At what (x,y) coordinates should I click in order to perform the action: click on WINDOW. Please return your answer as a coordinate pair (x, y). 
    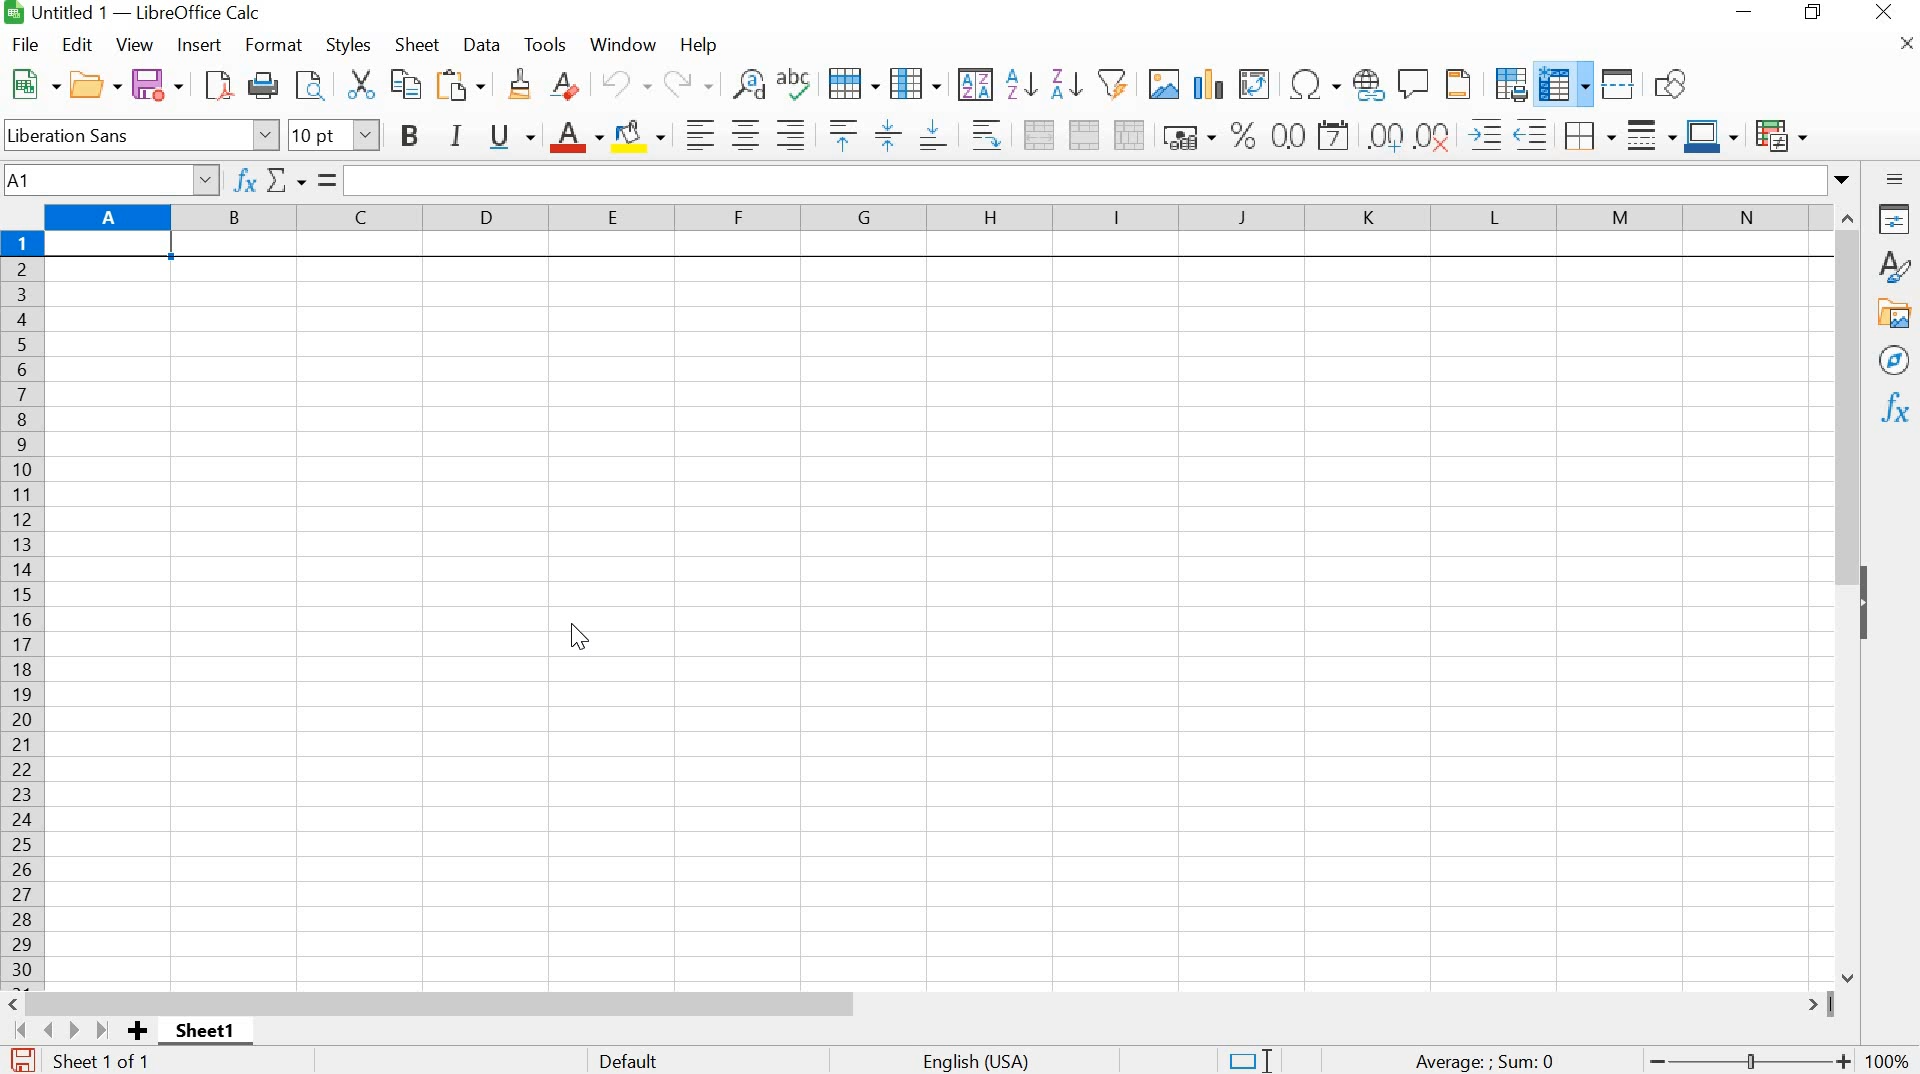
    Looking at the image, I should click on (624, 44).